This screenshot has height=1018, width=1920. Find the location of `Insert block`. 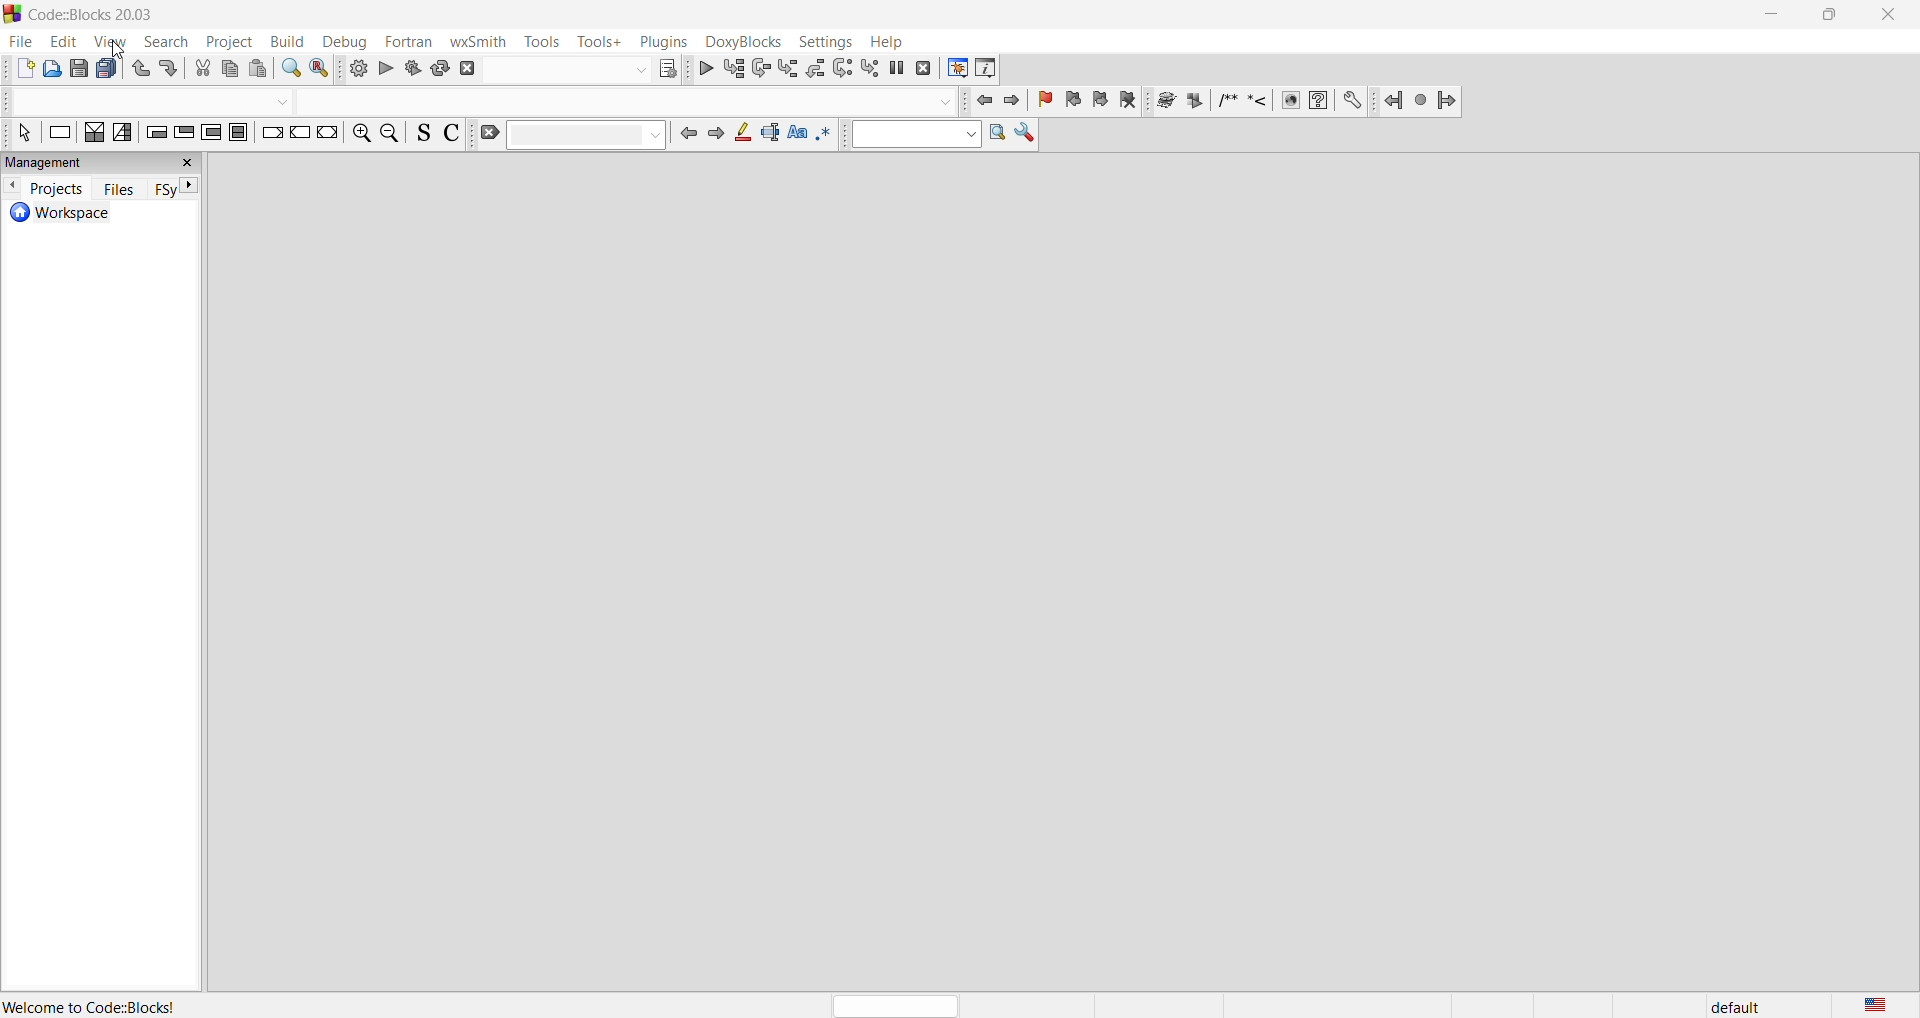

Insert block is located at coordinates (1226, 100).